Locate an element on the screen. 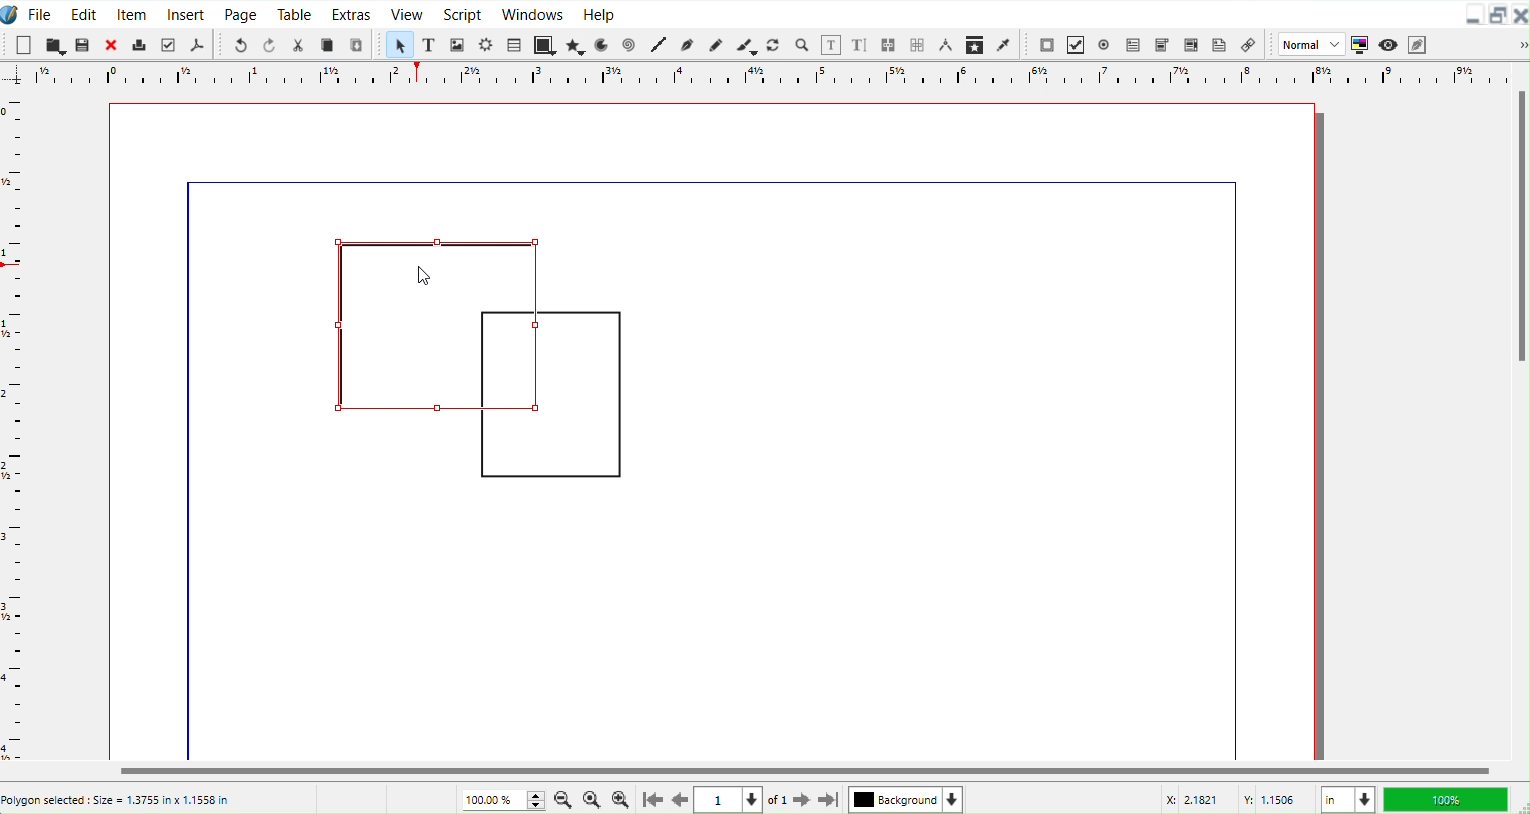 The width and height of the screenshot is (1530, 814). New is located at coordinates (23, 44).